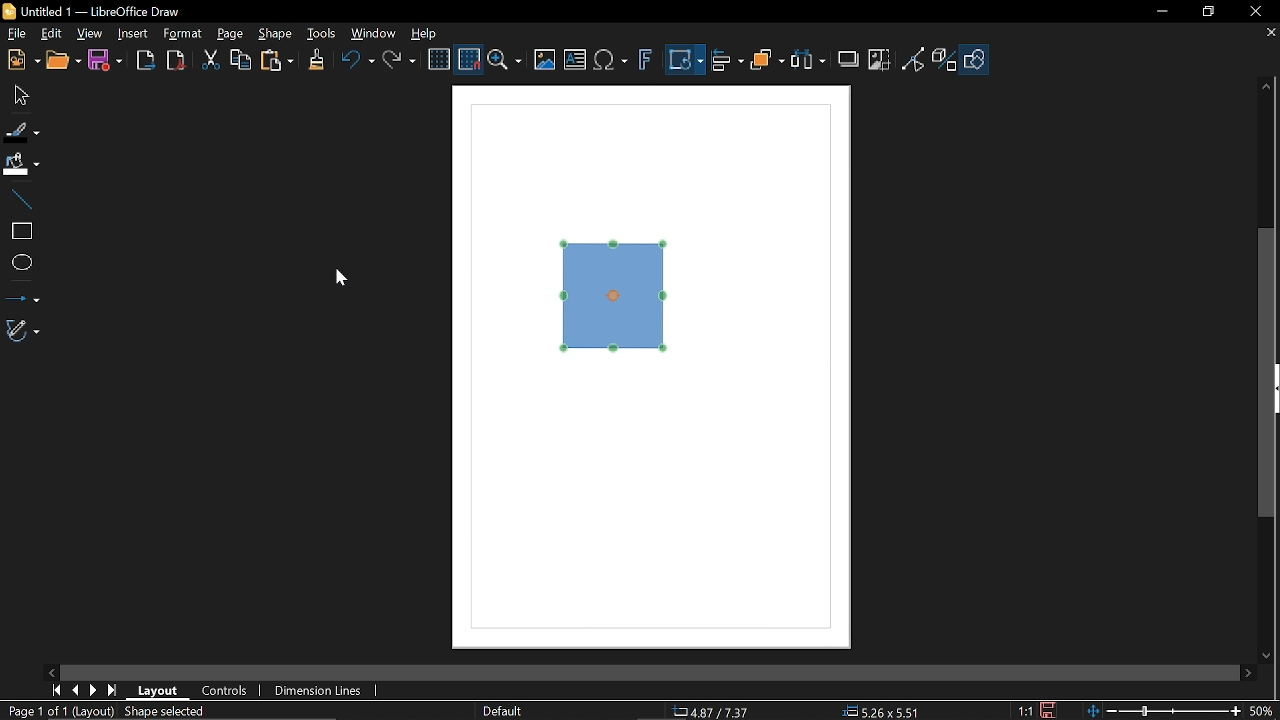 The image size is (1280, 720). I want to click on Transformation, so click(685, 61).